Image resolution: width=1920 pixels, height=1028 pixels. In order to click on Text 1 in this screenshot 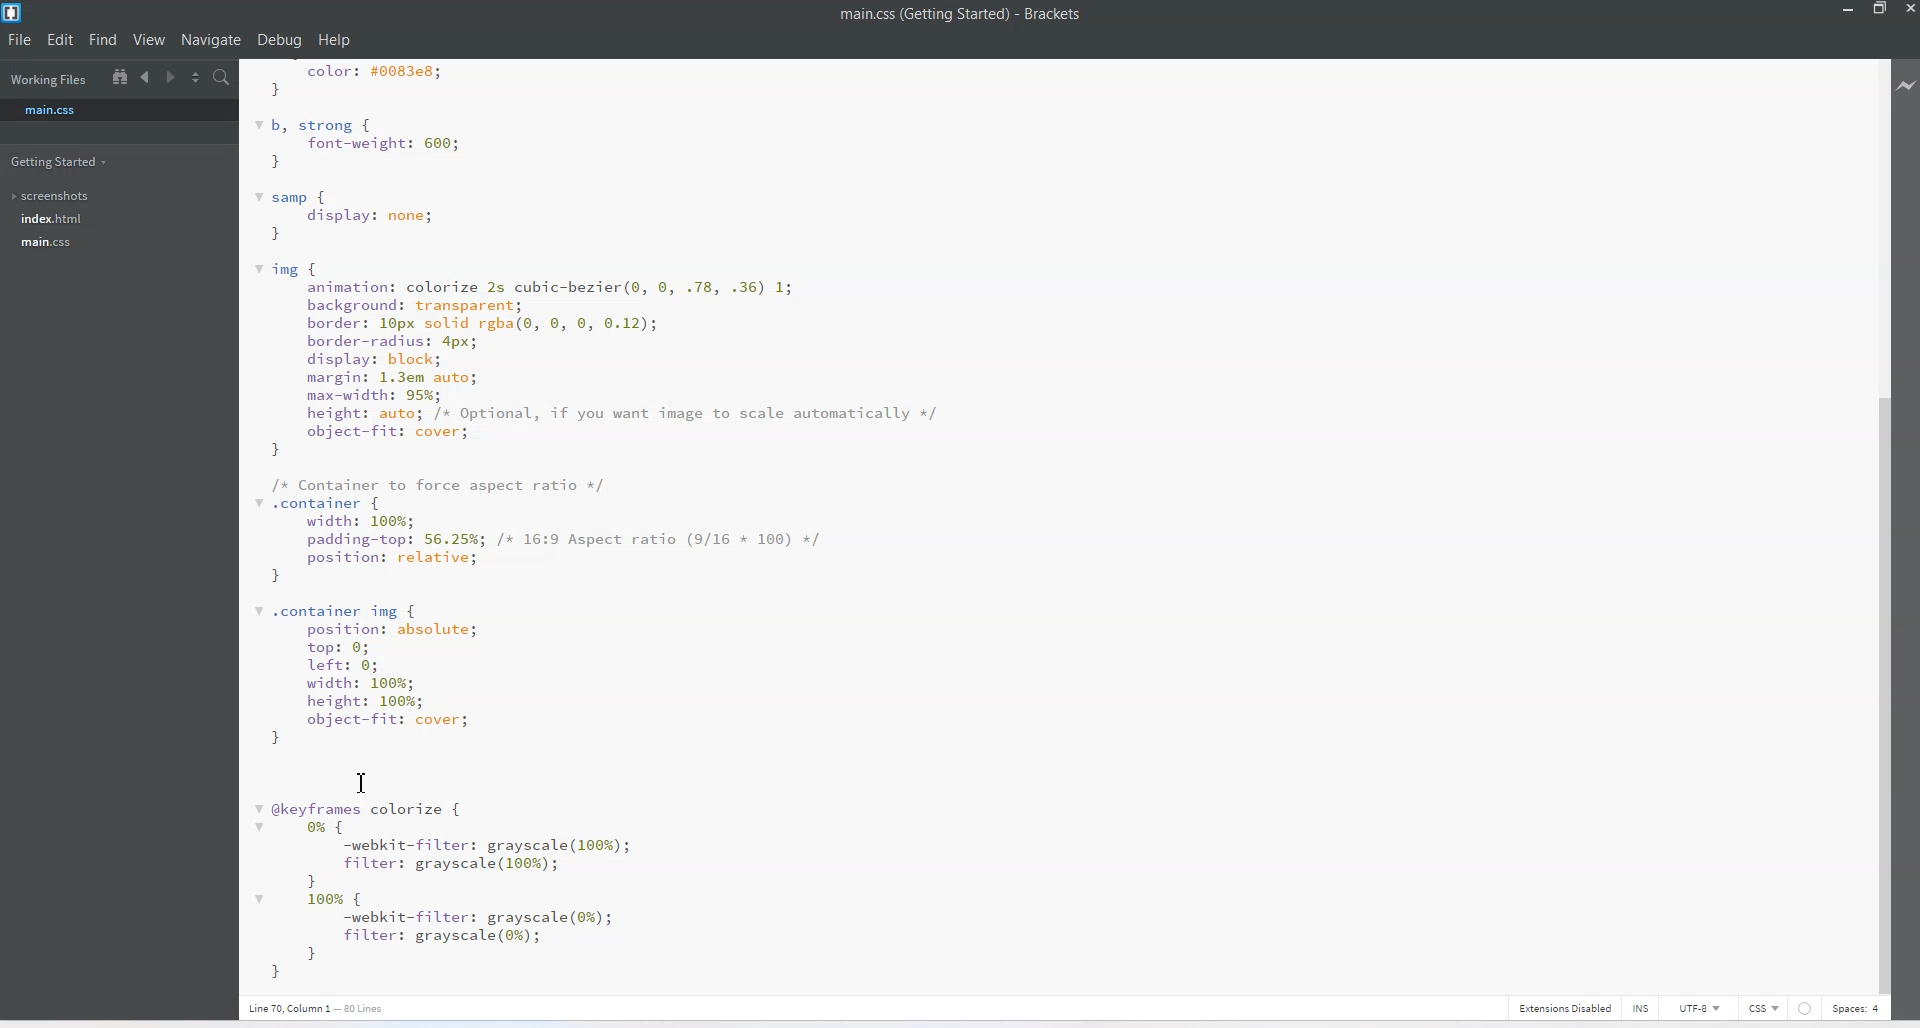, I will do `click(618, 525)`.